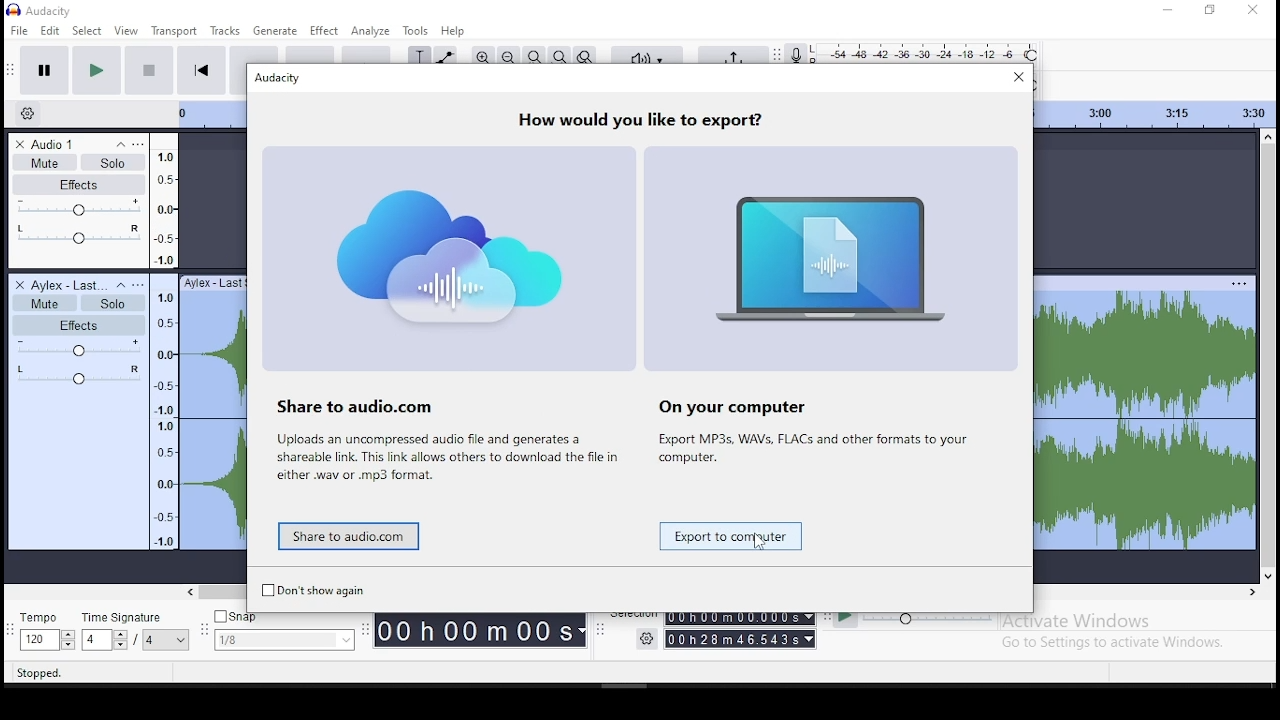  Describe the element at coordinates (28, 113) in the screenshot. I see `timeline options` at that location.